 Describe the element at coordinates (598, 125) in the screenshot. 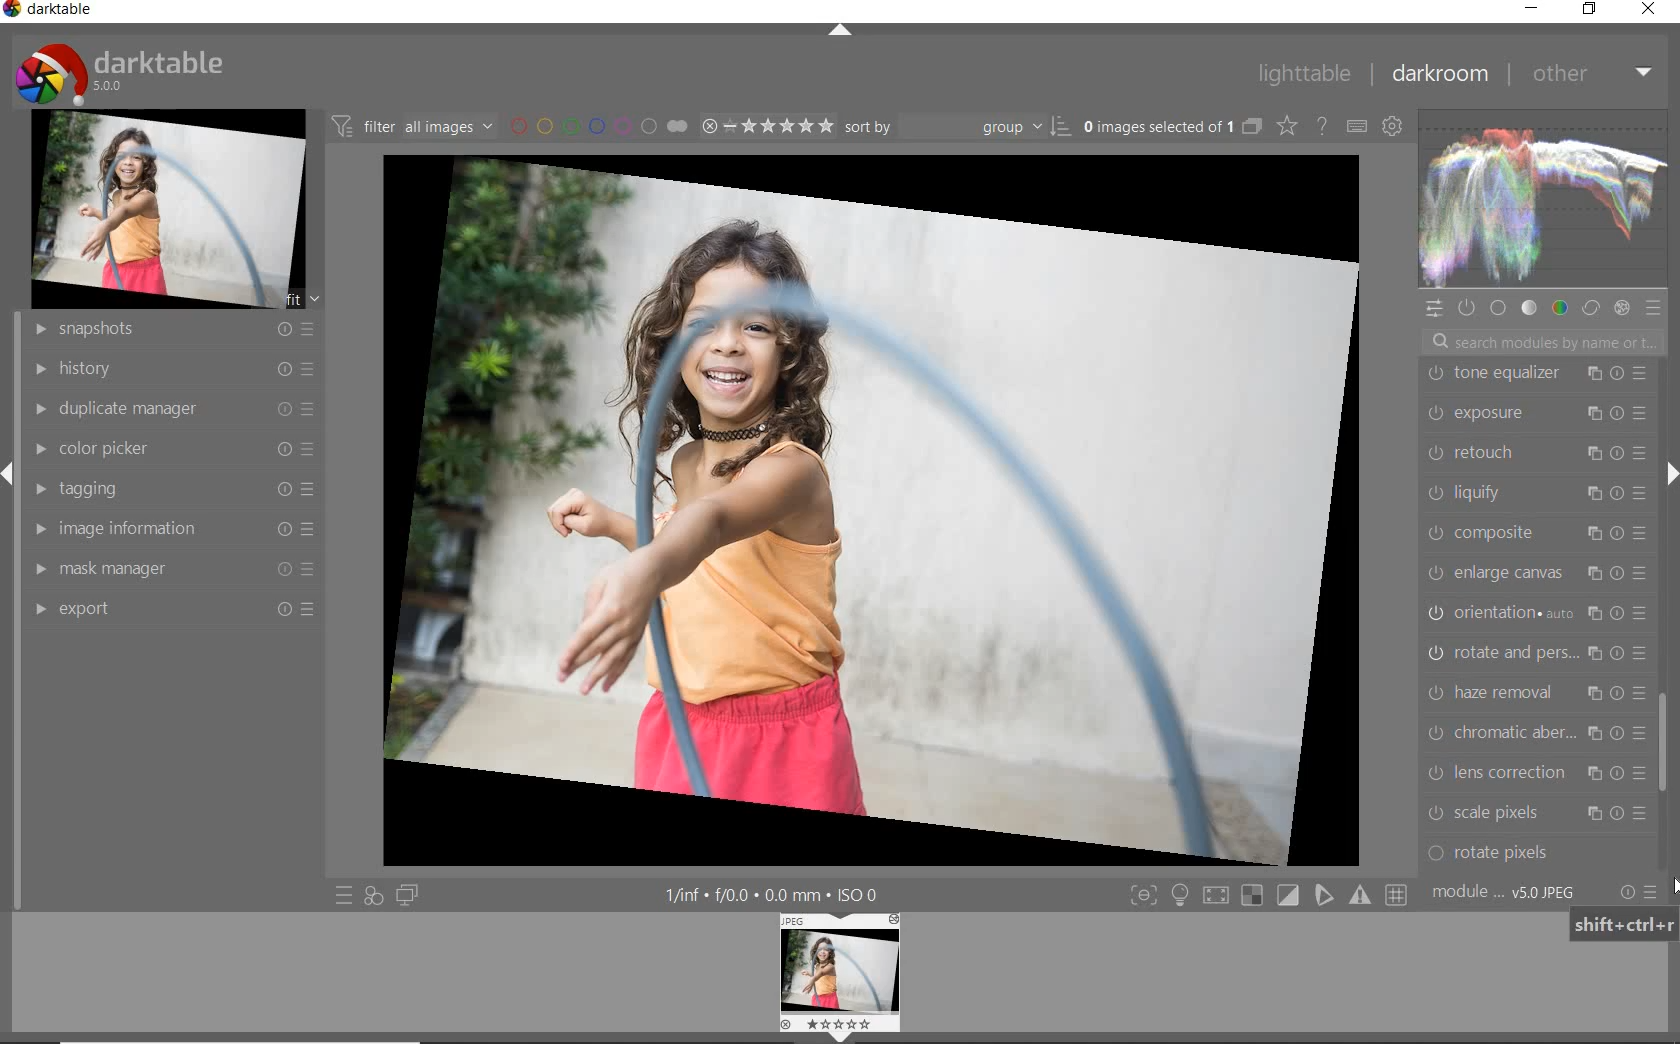

I see `filter by image color label` at that location.